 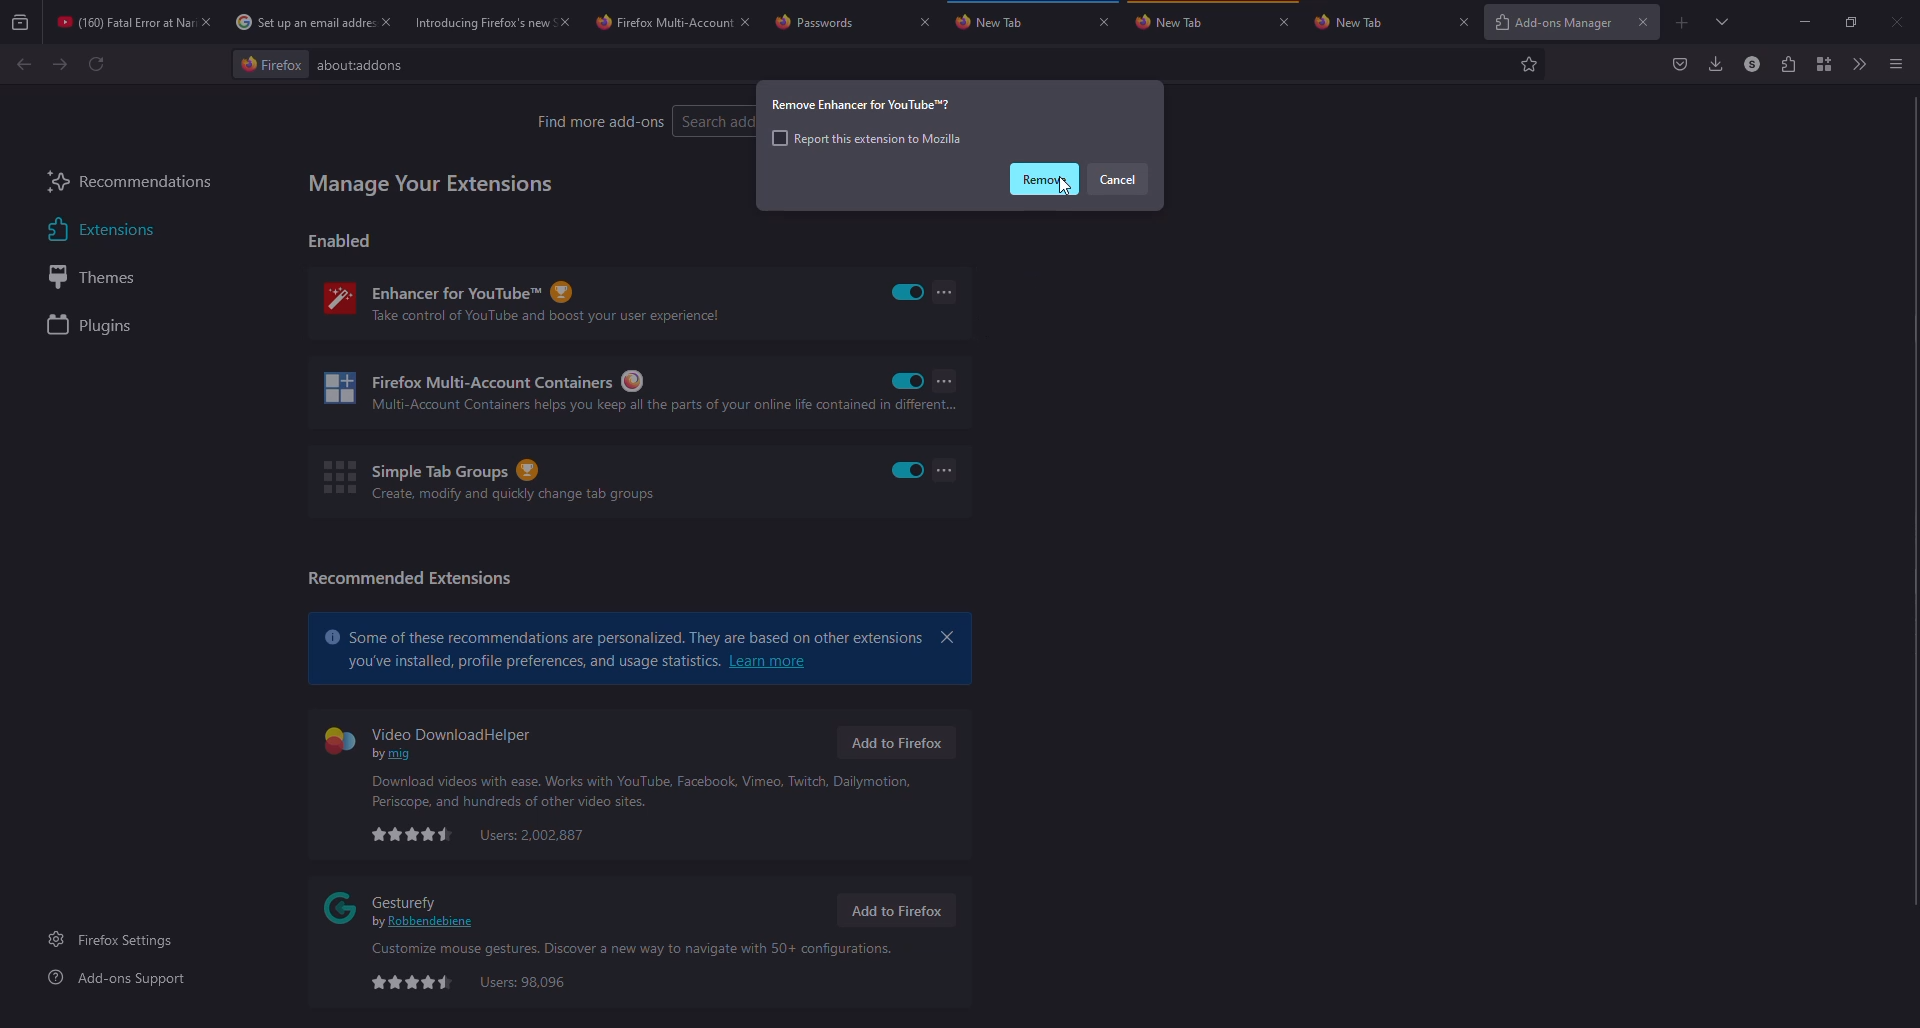 I want to click on menu, so click(x=1894, y=65).